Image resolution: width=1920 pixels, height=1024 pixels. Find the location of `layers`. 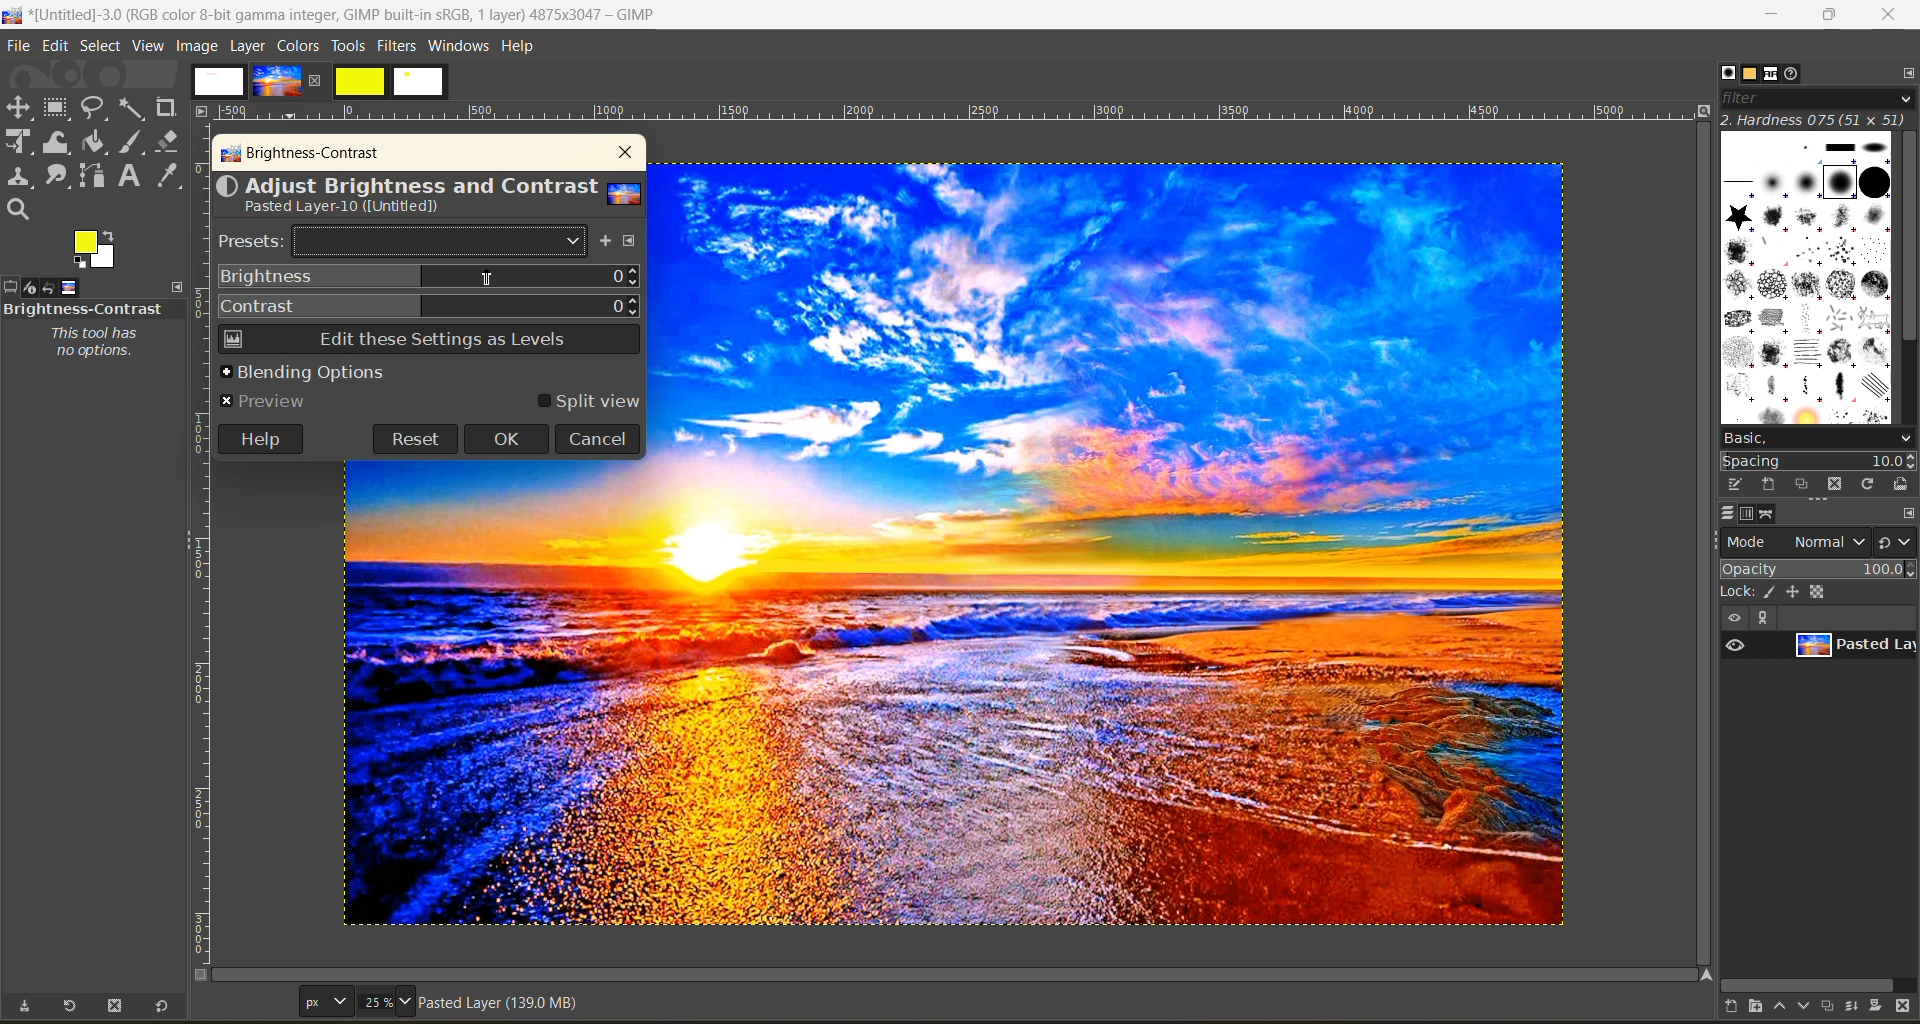

layers is located at coordinates (1727, 513).